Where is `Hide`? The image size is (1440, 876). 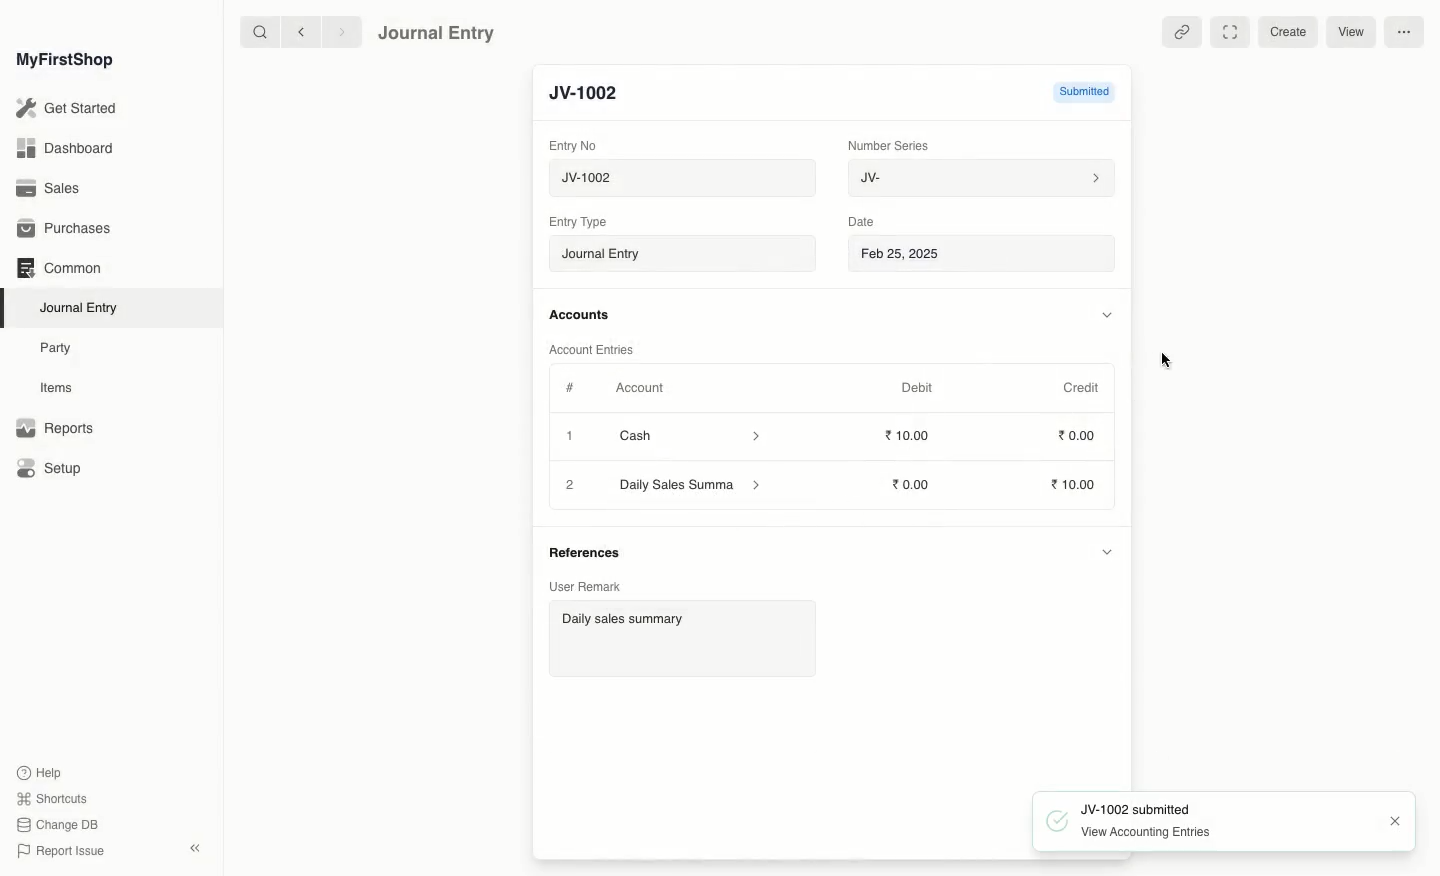 Hide is located at coordinates (1108, 315).